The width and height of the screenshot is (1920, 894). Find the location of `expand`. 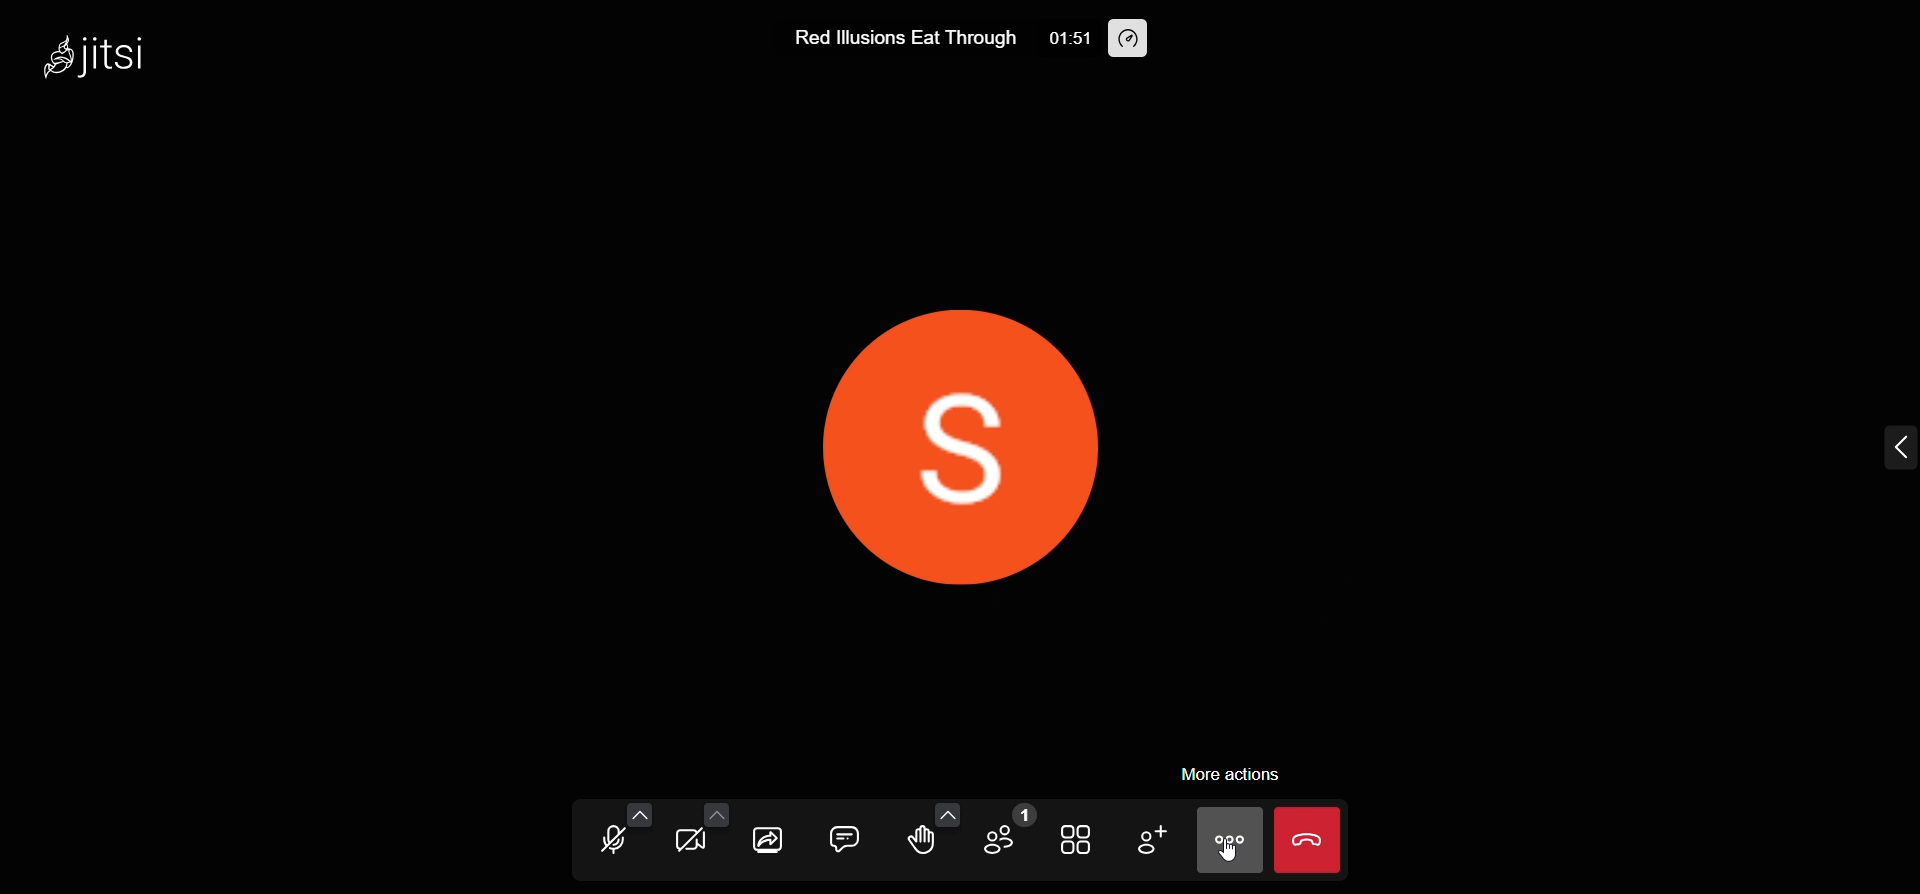

expand is located at coordinates (1895, 450).